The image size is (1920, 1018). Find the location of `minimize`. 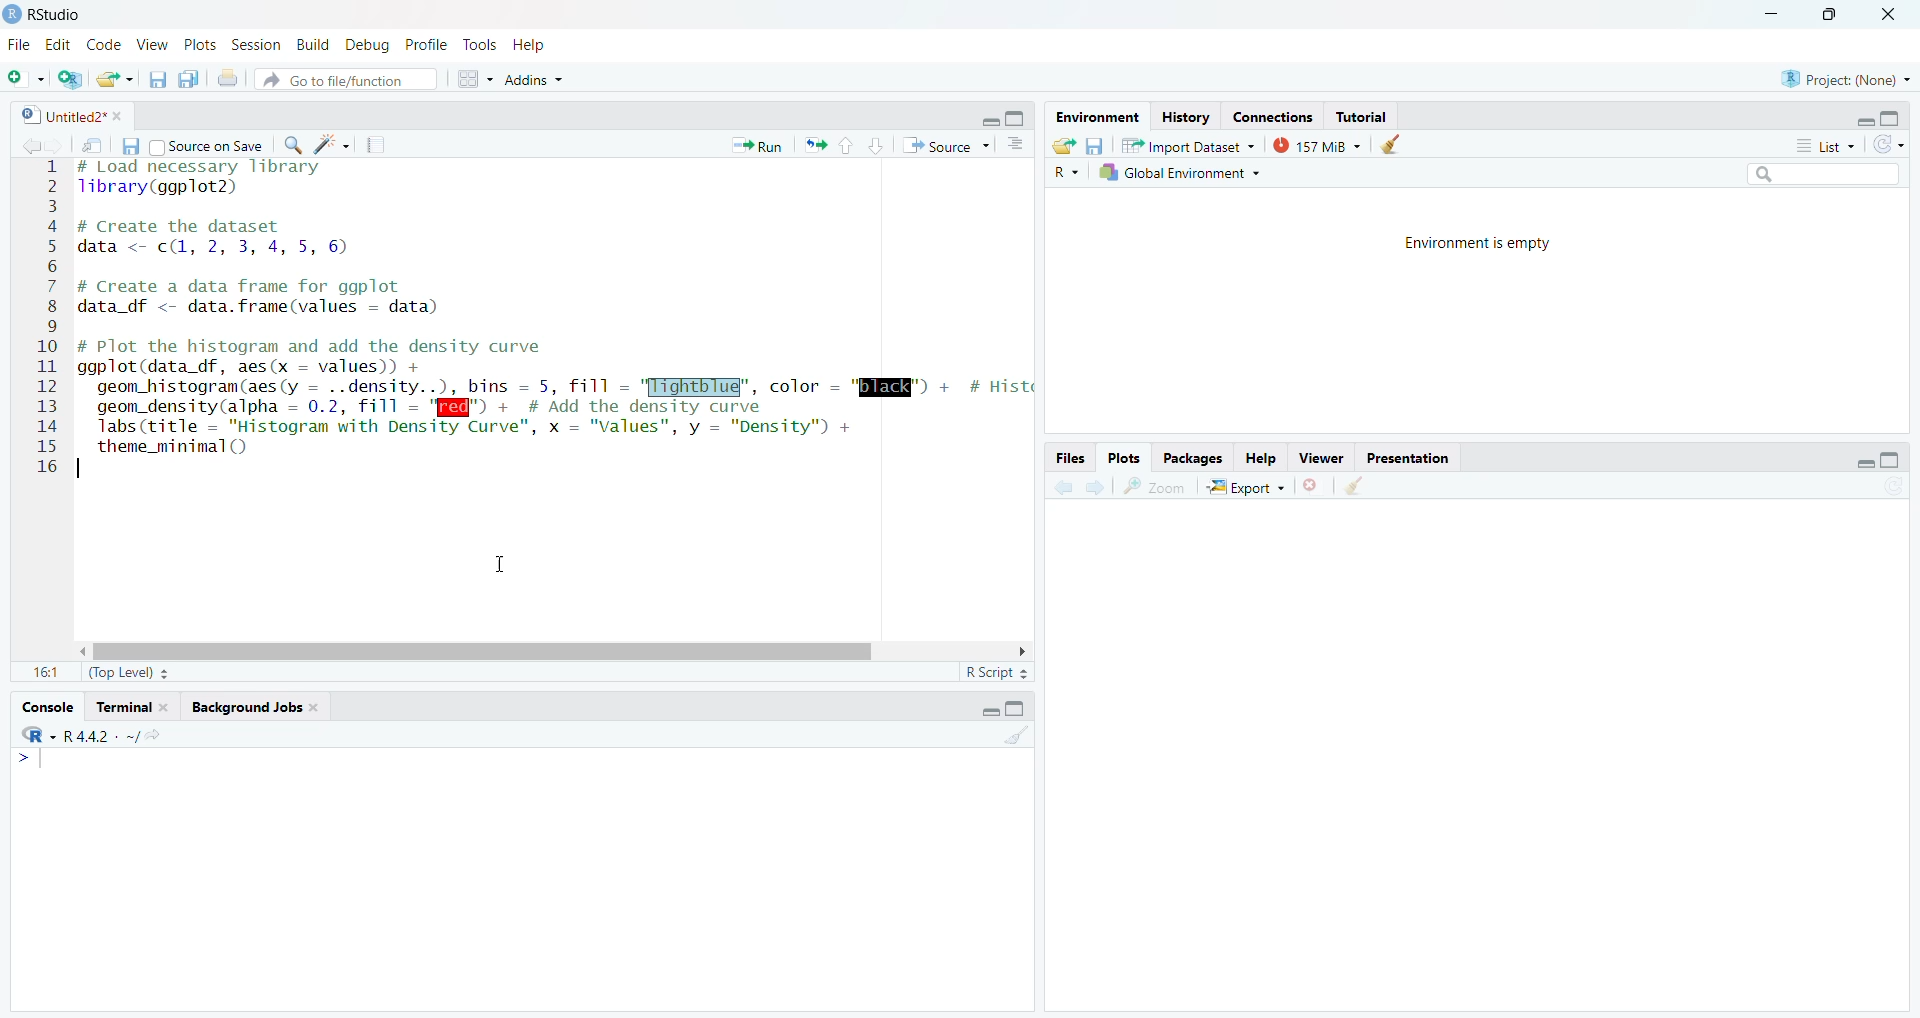

minimize is located at coordinates (1868, 119).